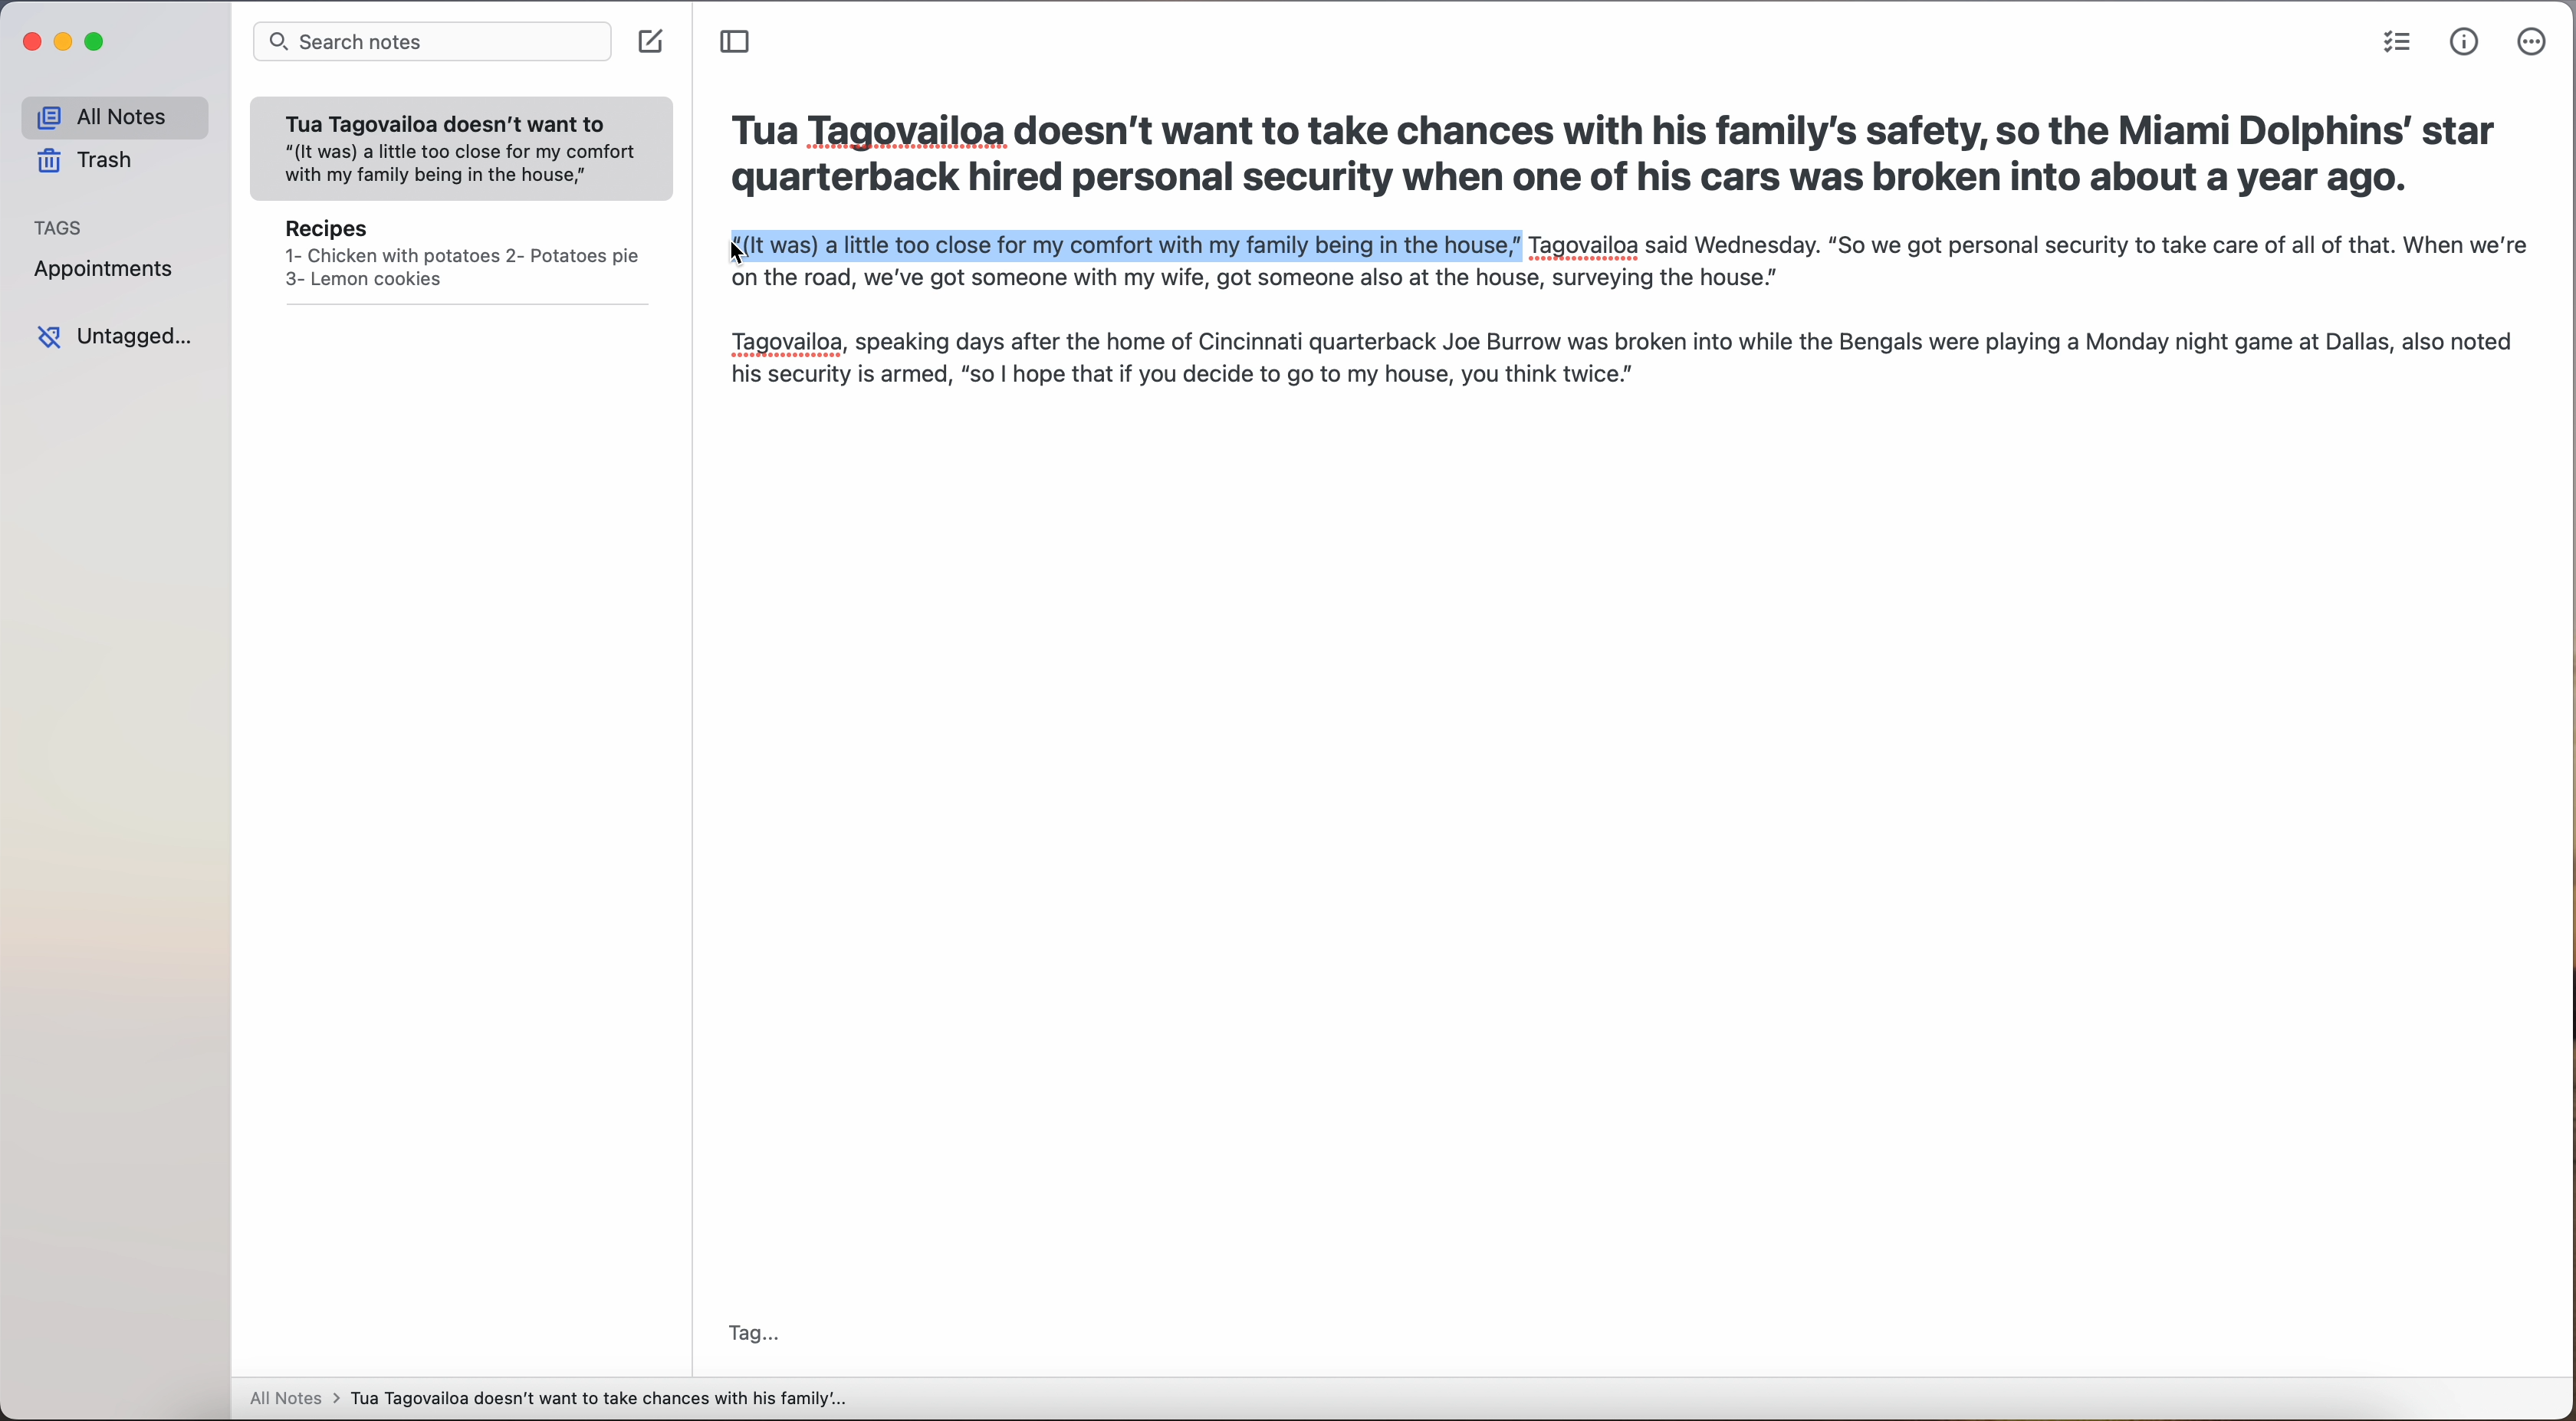  What do you see at coordinates (2534, 42) in the screenshot?
I see `more options` at bounding box center [2534, 42].